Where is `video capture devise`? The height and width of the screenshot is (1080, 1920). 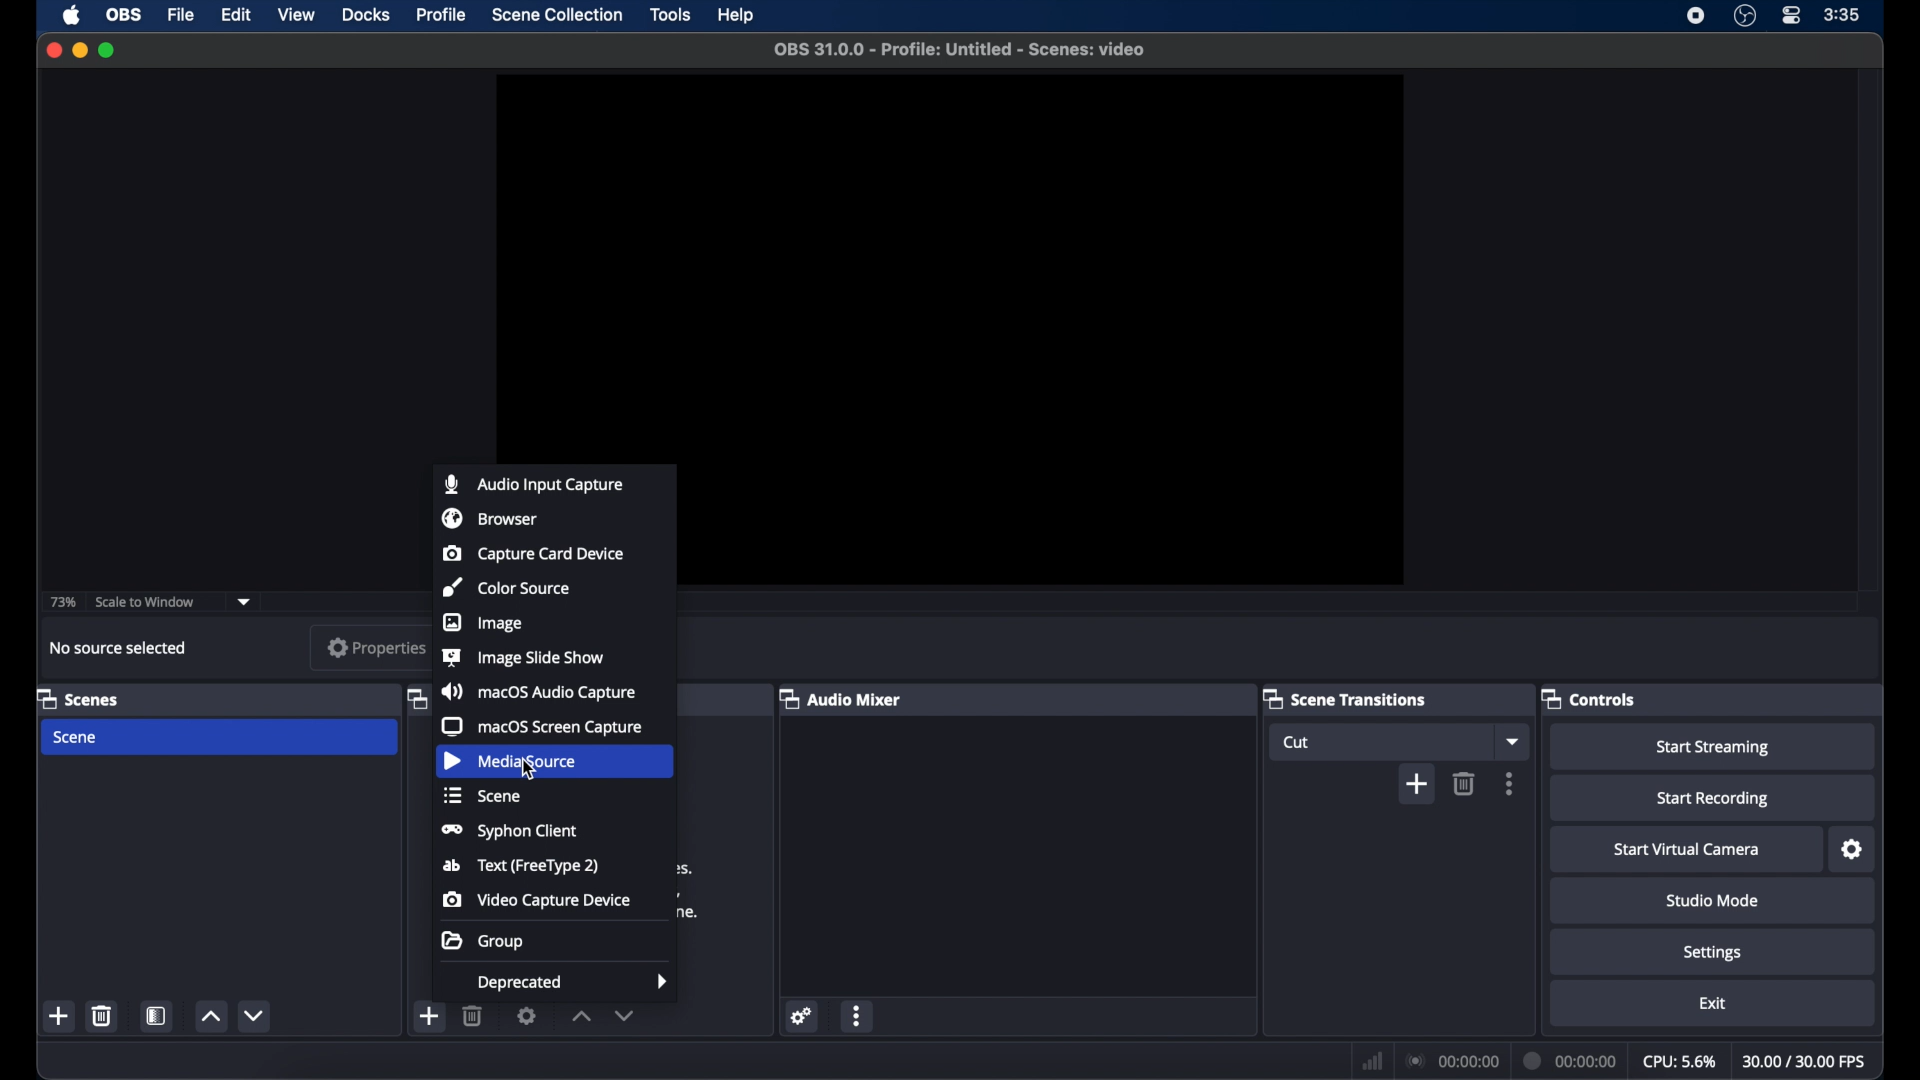
video capture devise is located at coordinates (536, 900).